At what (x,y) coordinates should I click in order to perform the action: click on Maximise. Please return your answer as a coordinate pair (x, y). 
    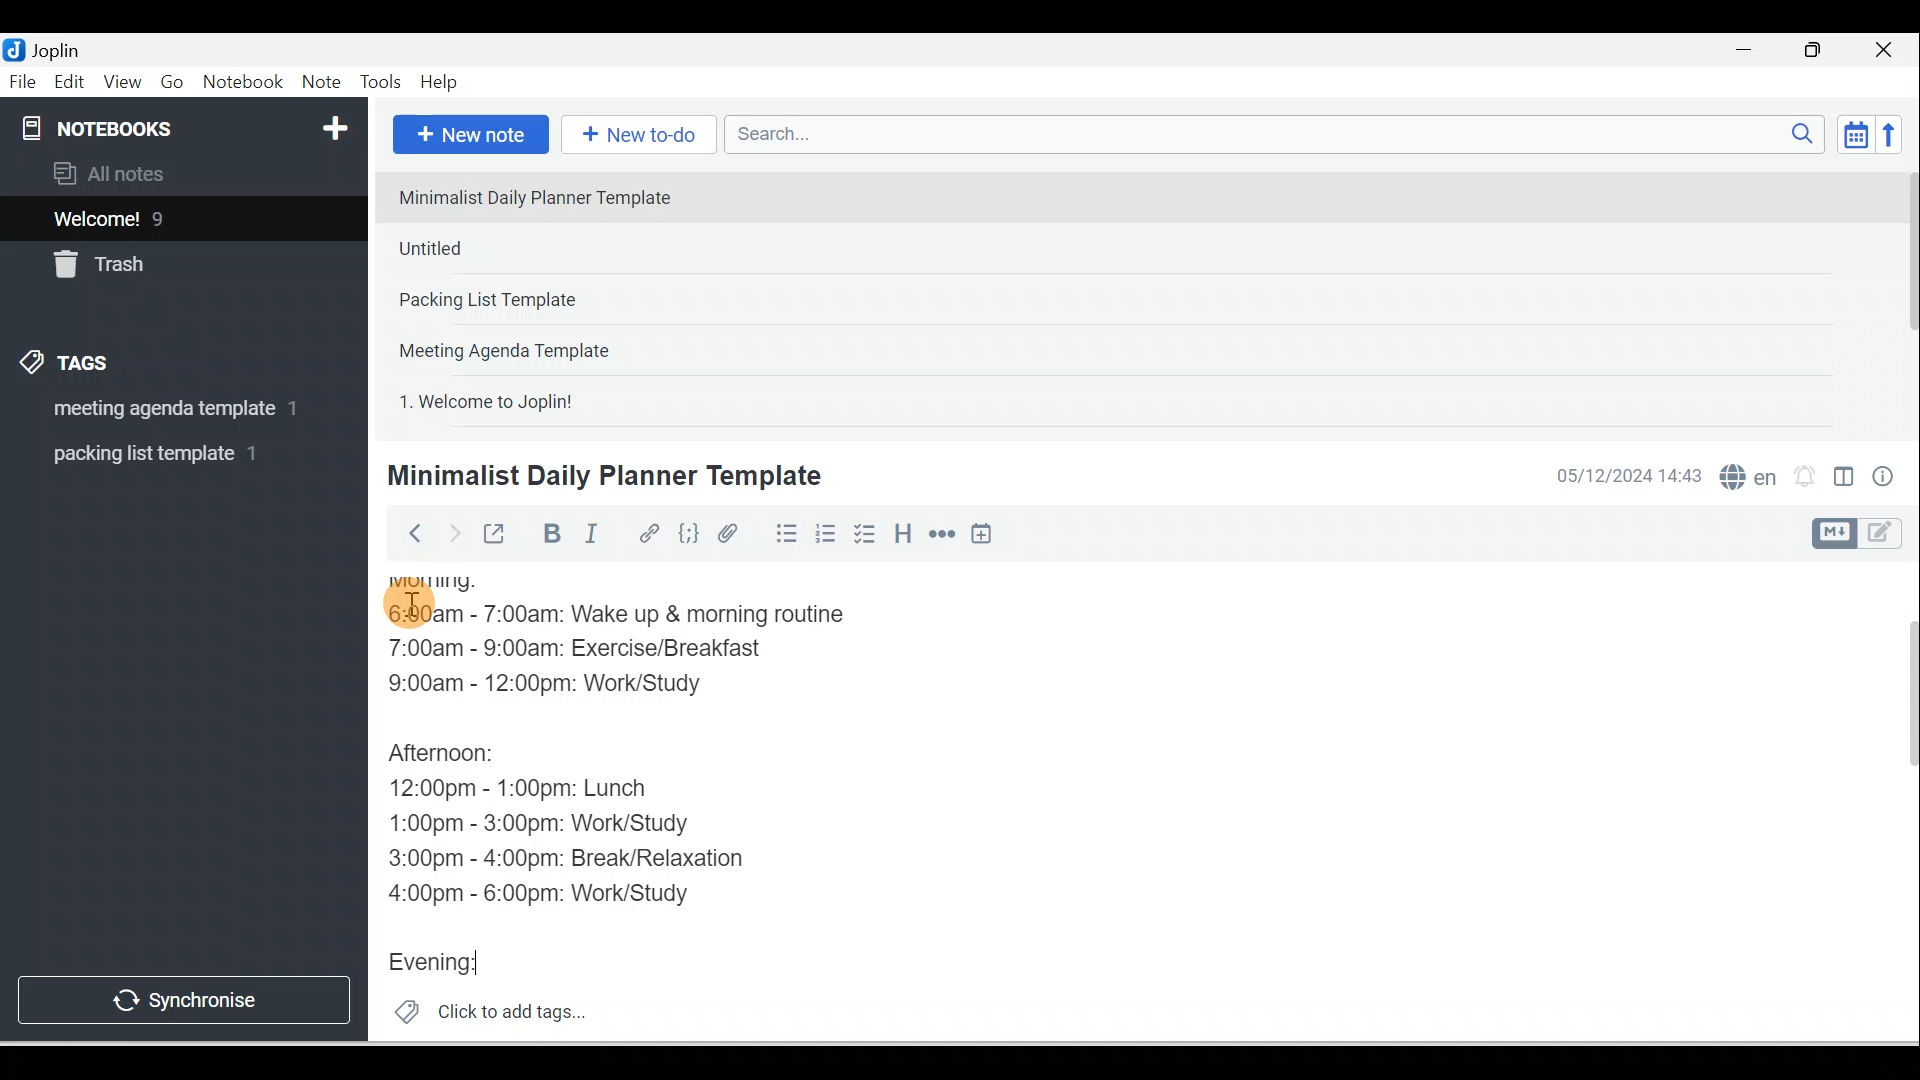
    Looking at the image, I should click on (1820, 51).